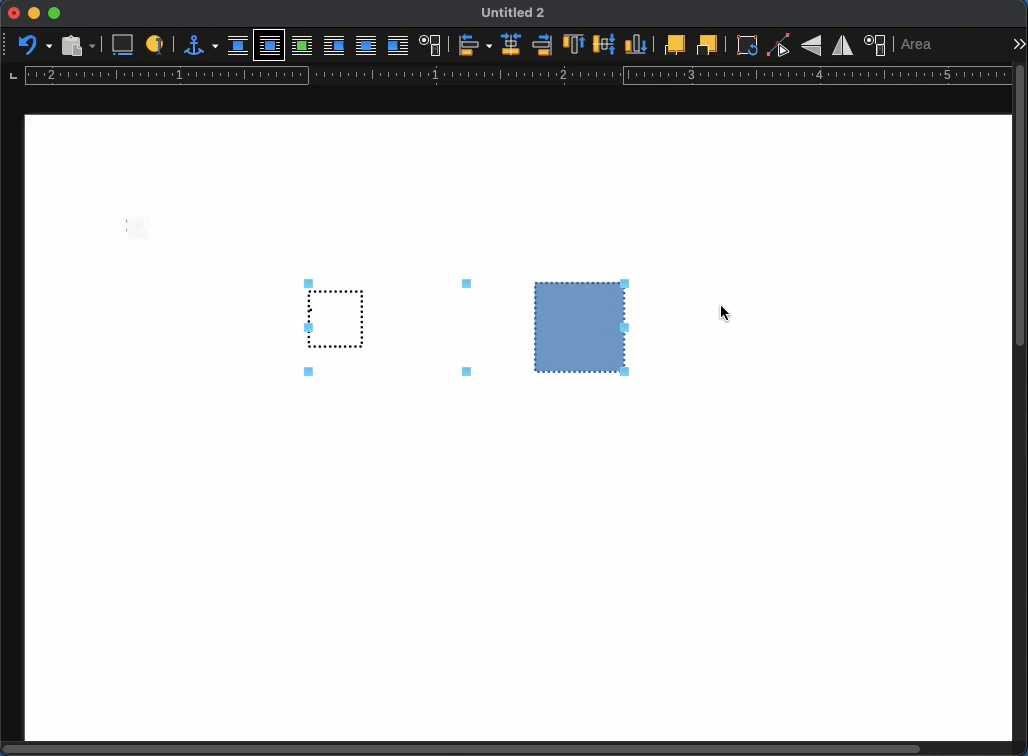 This screenshot has width=1028, height=756. What do you see at coordinates (55, 13) in the screenshot?
I see `maximize` at bounding box center [55, 13].